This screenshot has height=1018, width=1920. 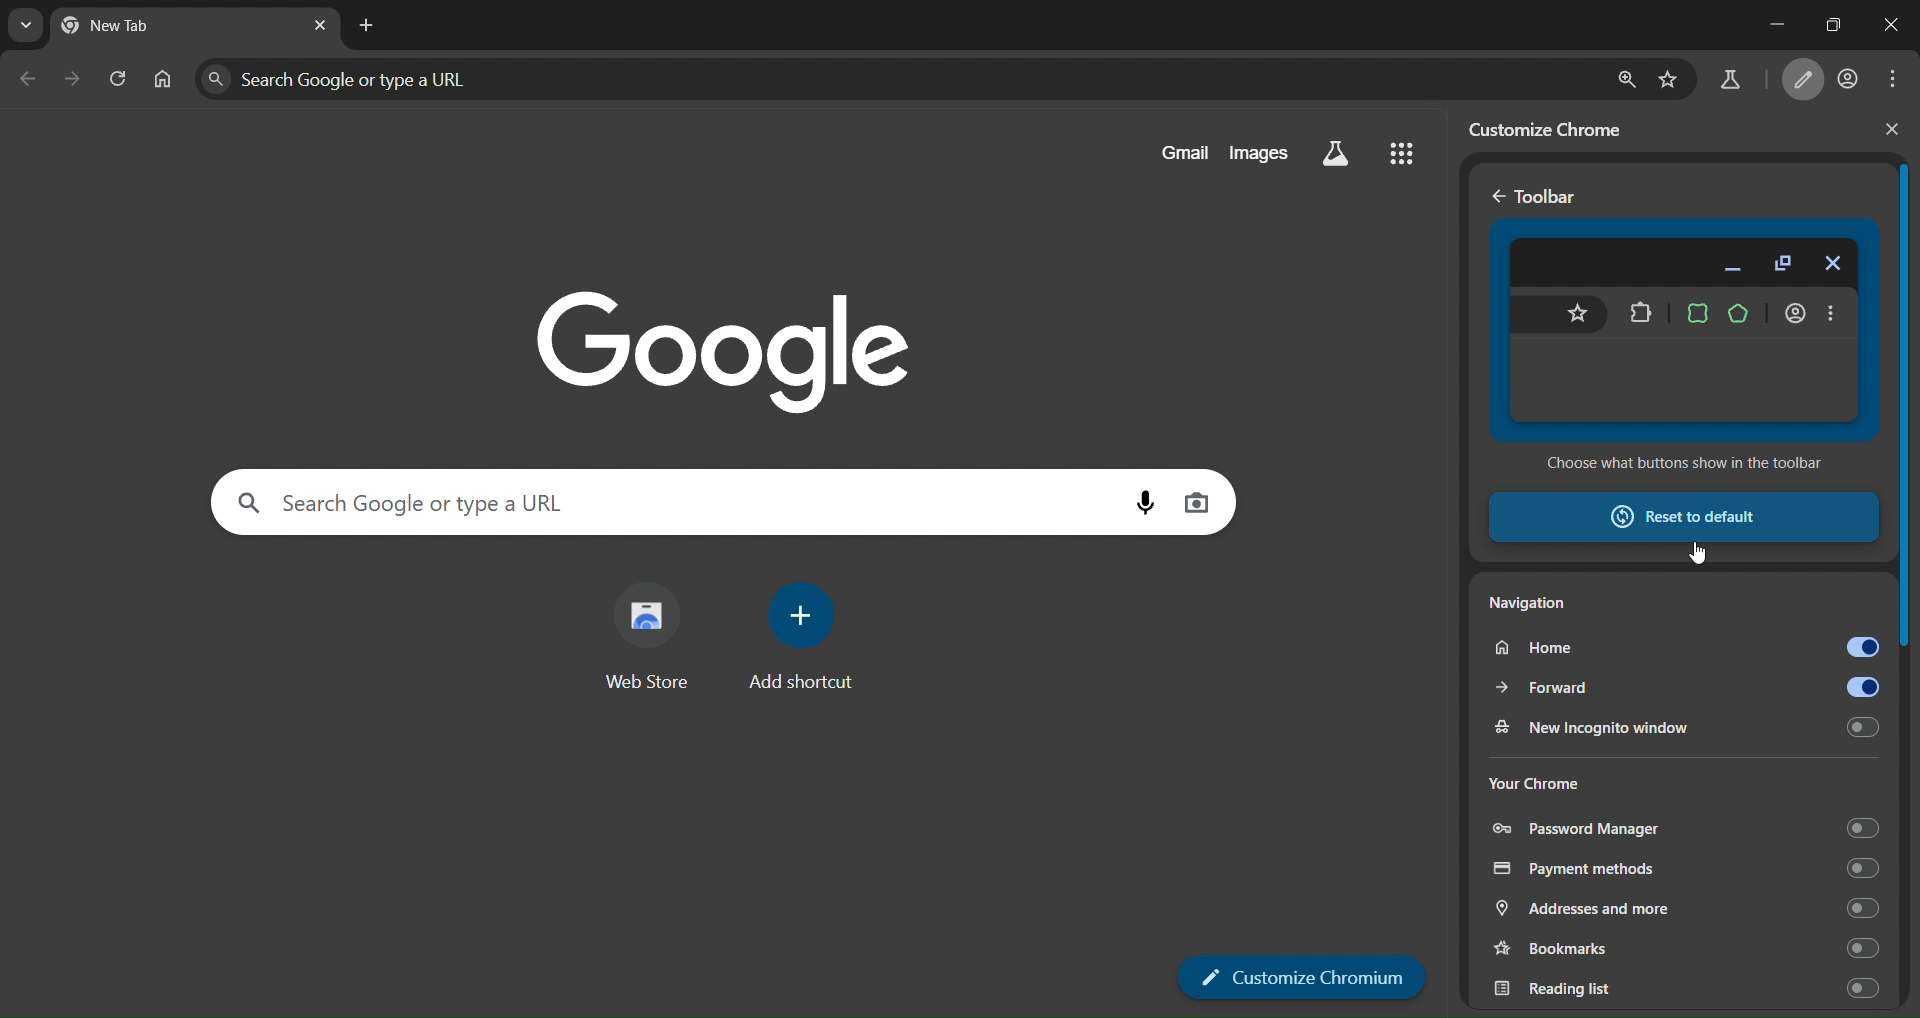 What do you see at coordinates (1550, 197) in the screenshot?
I see `Toolbar` at bounding box center [1550, 197].